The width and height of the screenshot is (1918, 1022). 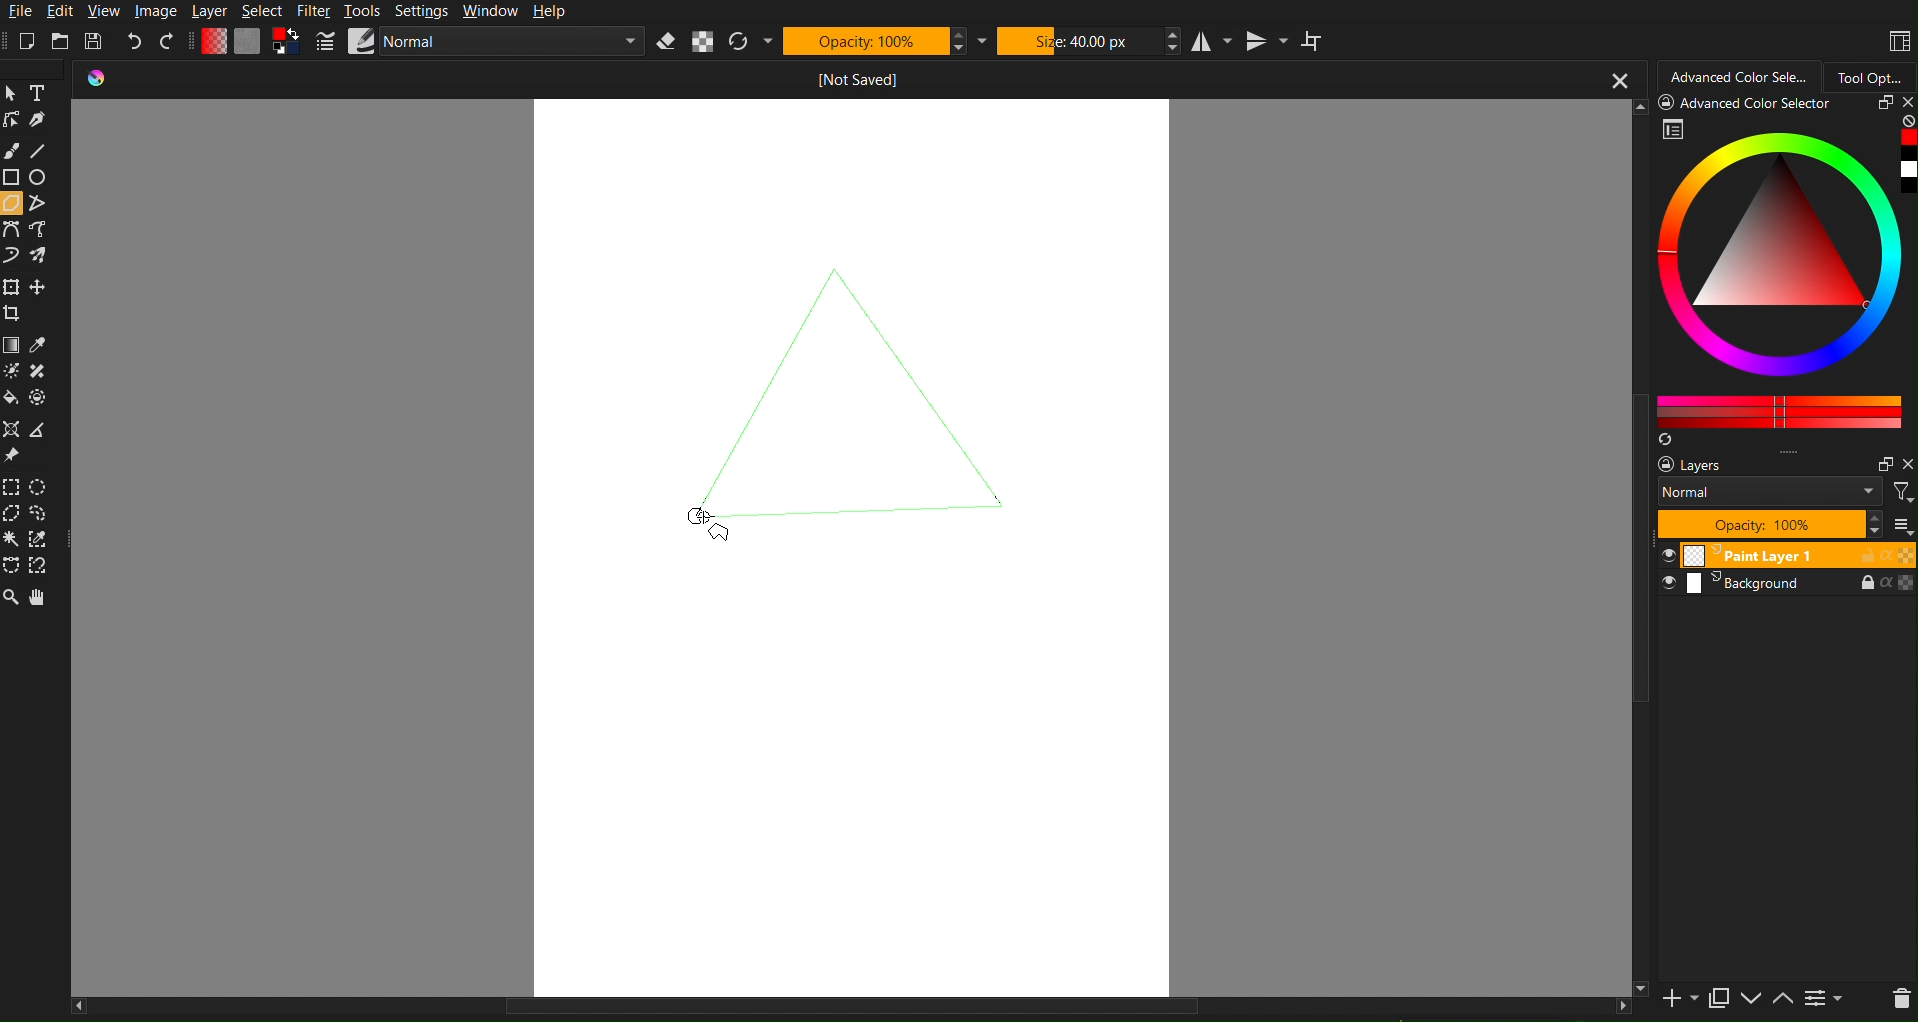 I want to click on File, so click(x=25, y=12).